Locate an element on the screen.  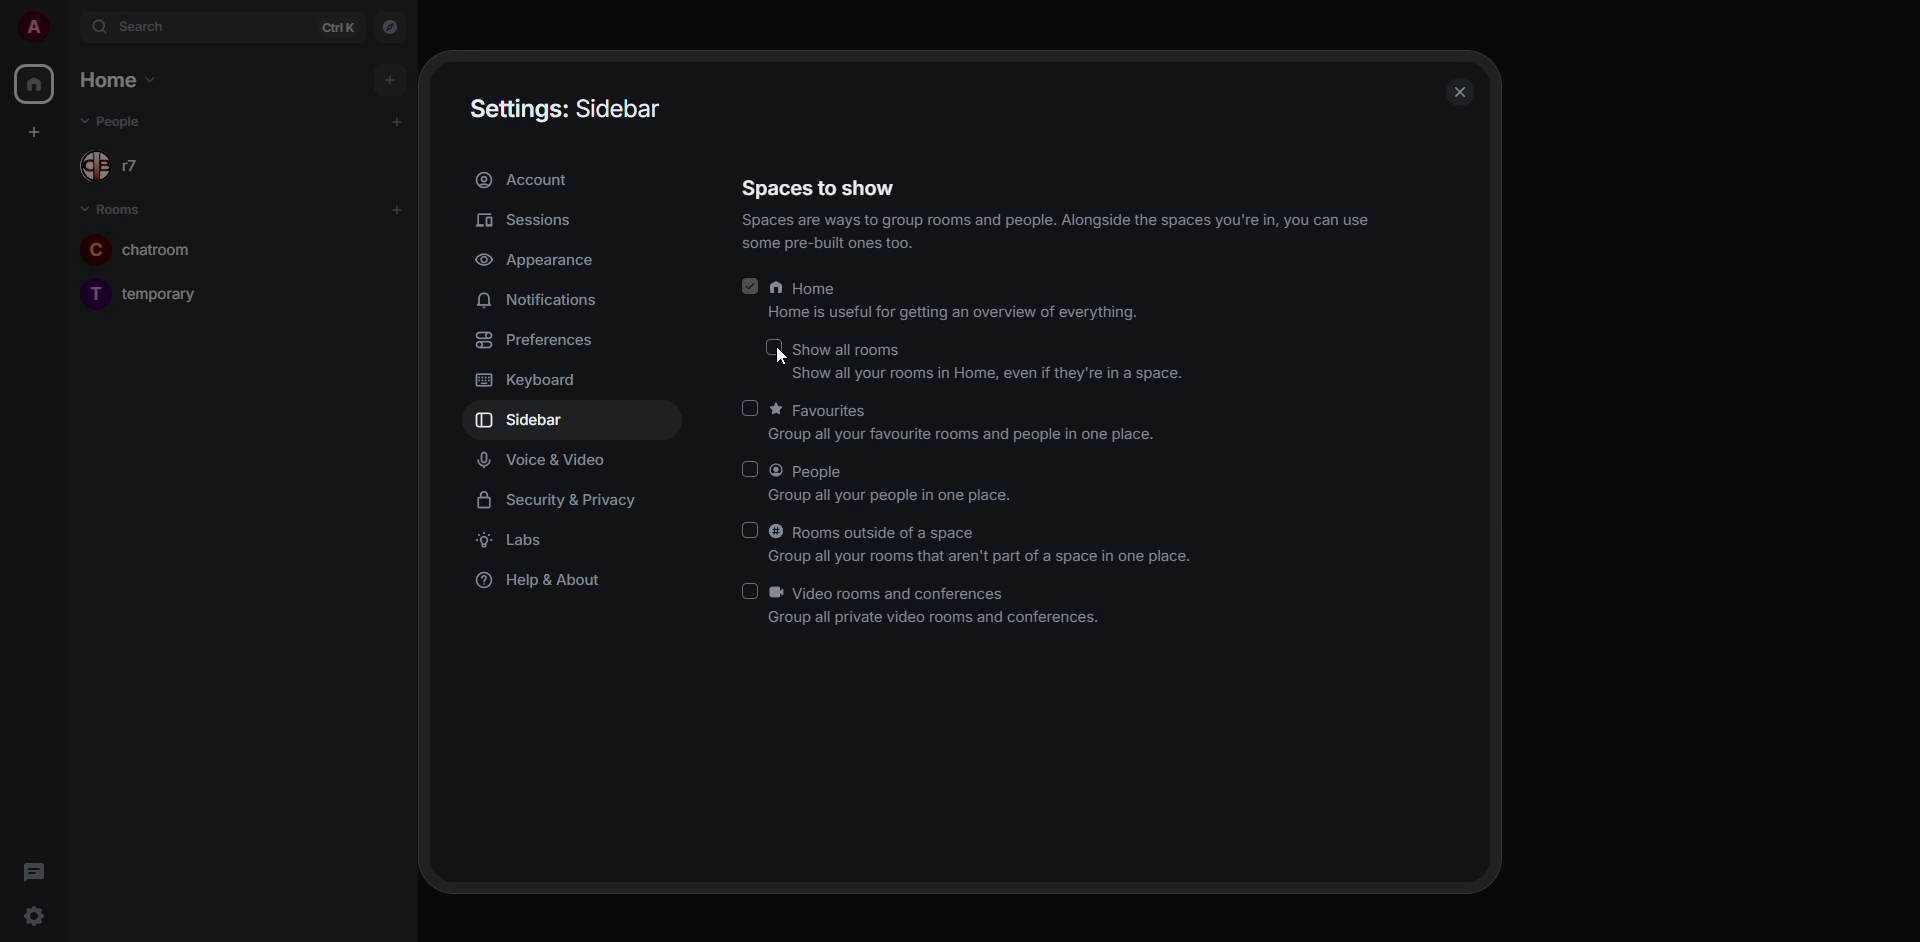
expand is located at coordinates (67, 28).